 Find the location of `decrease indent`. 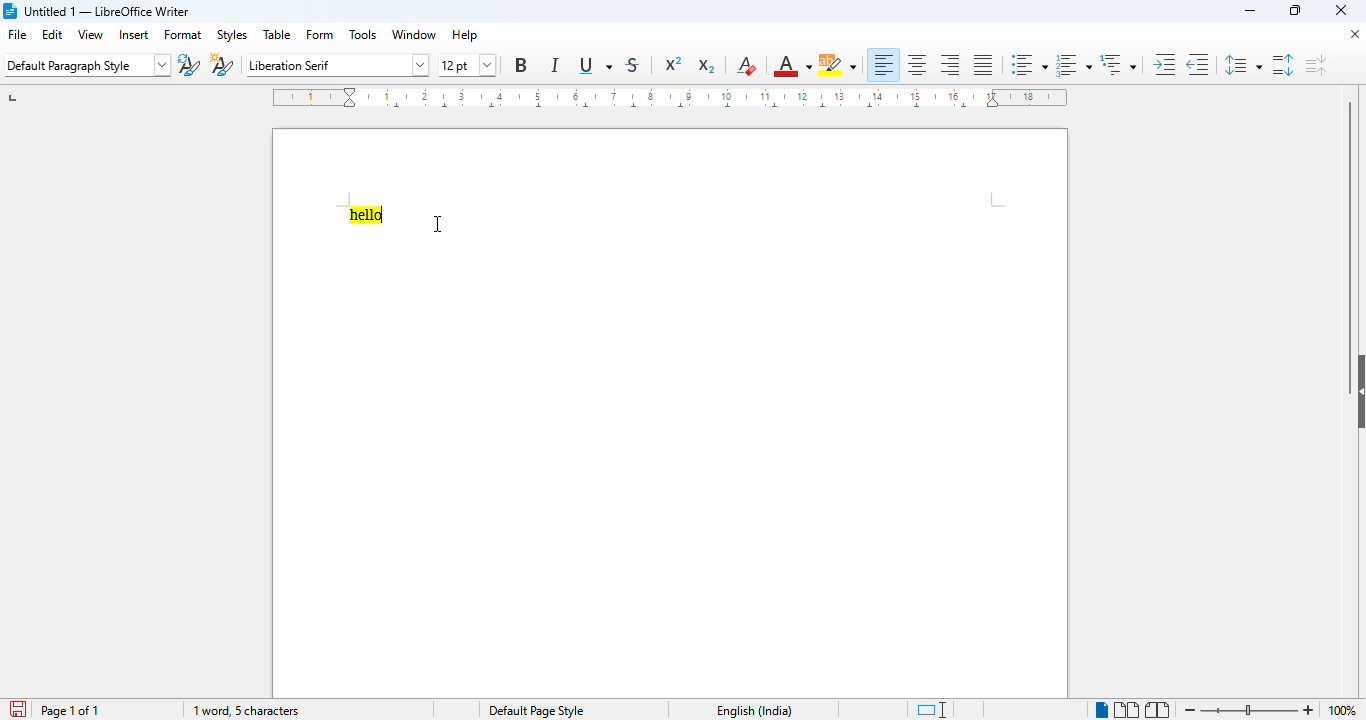

decrease indent is located at coordinates (1197, 64).